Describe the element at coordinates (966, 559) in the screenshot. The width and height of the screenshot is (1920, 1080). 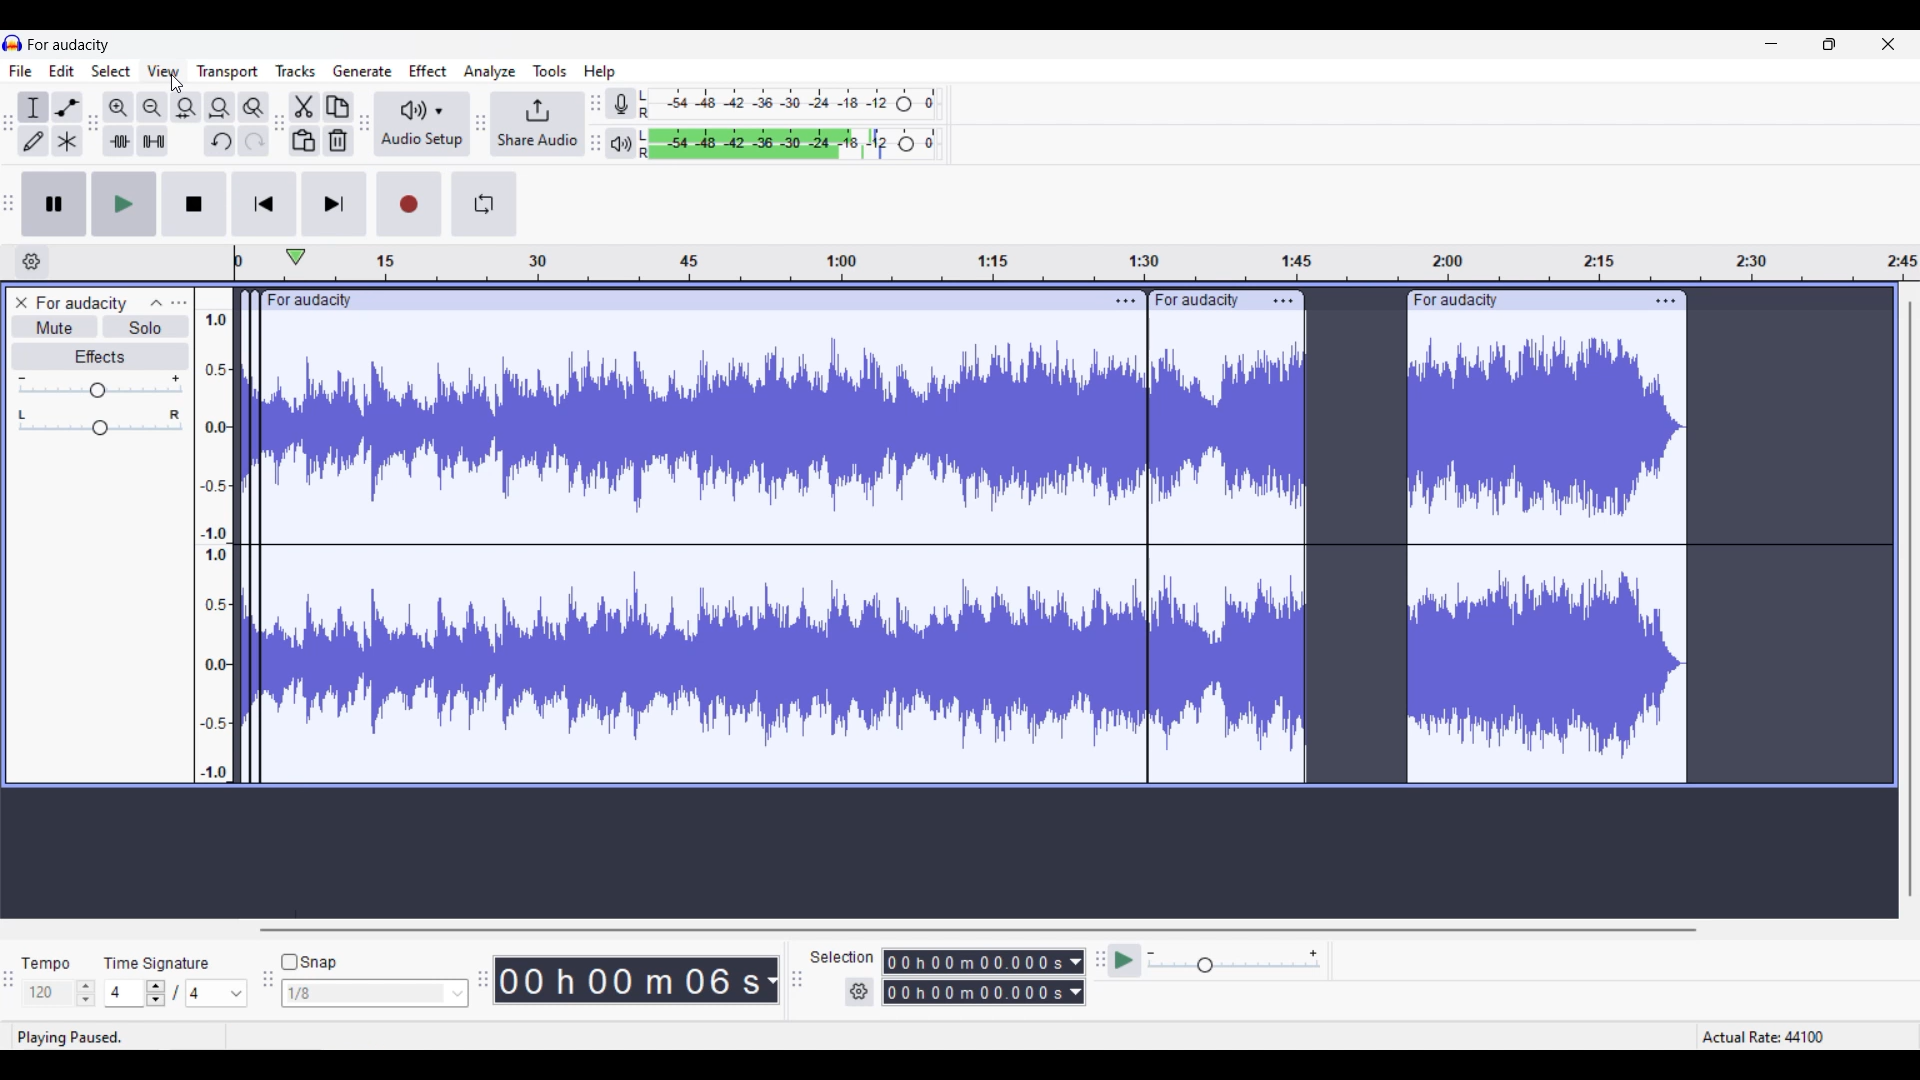
I see `track waveform` at that location.